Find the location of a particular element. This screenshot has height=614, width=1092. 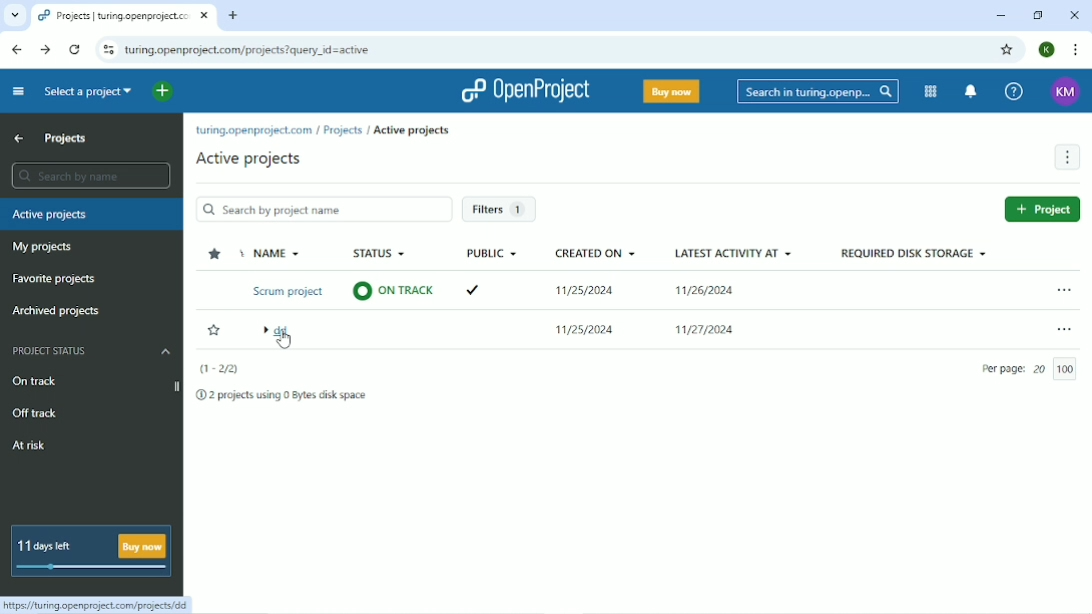

Archived projects is located at coordinates (56, 311).